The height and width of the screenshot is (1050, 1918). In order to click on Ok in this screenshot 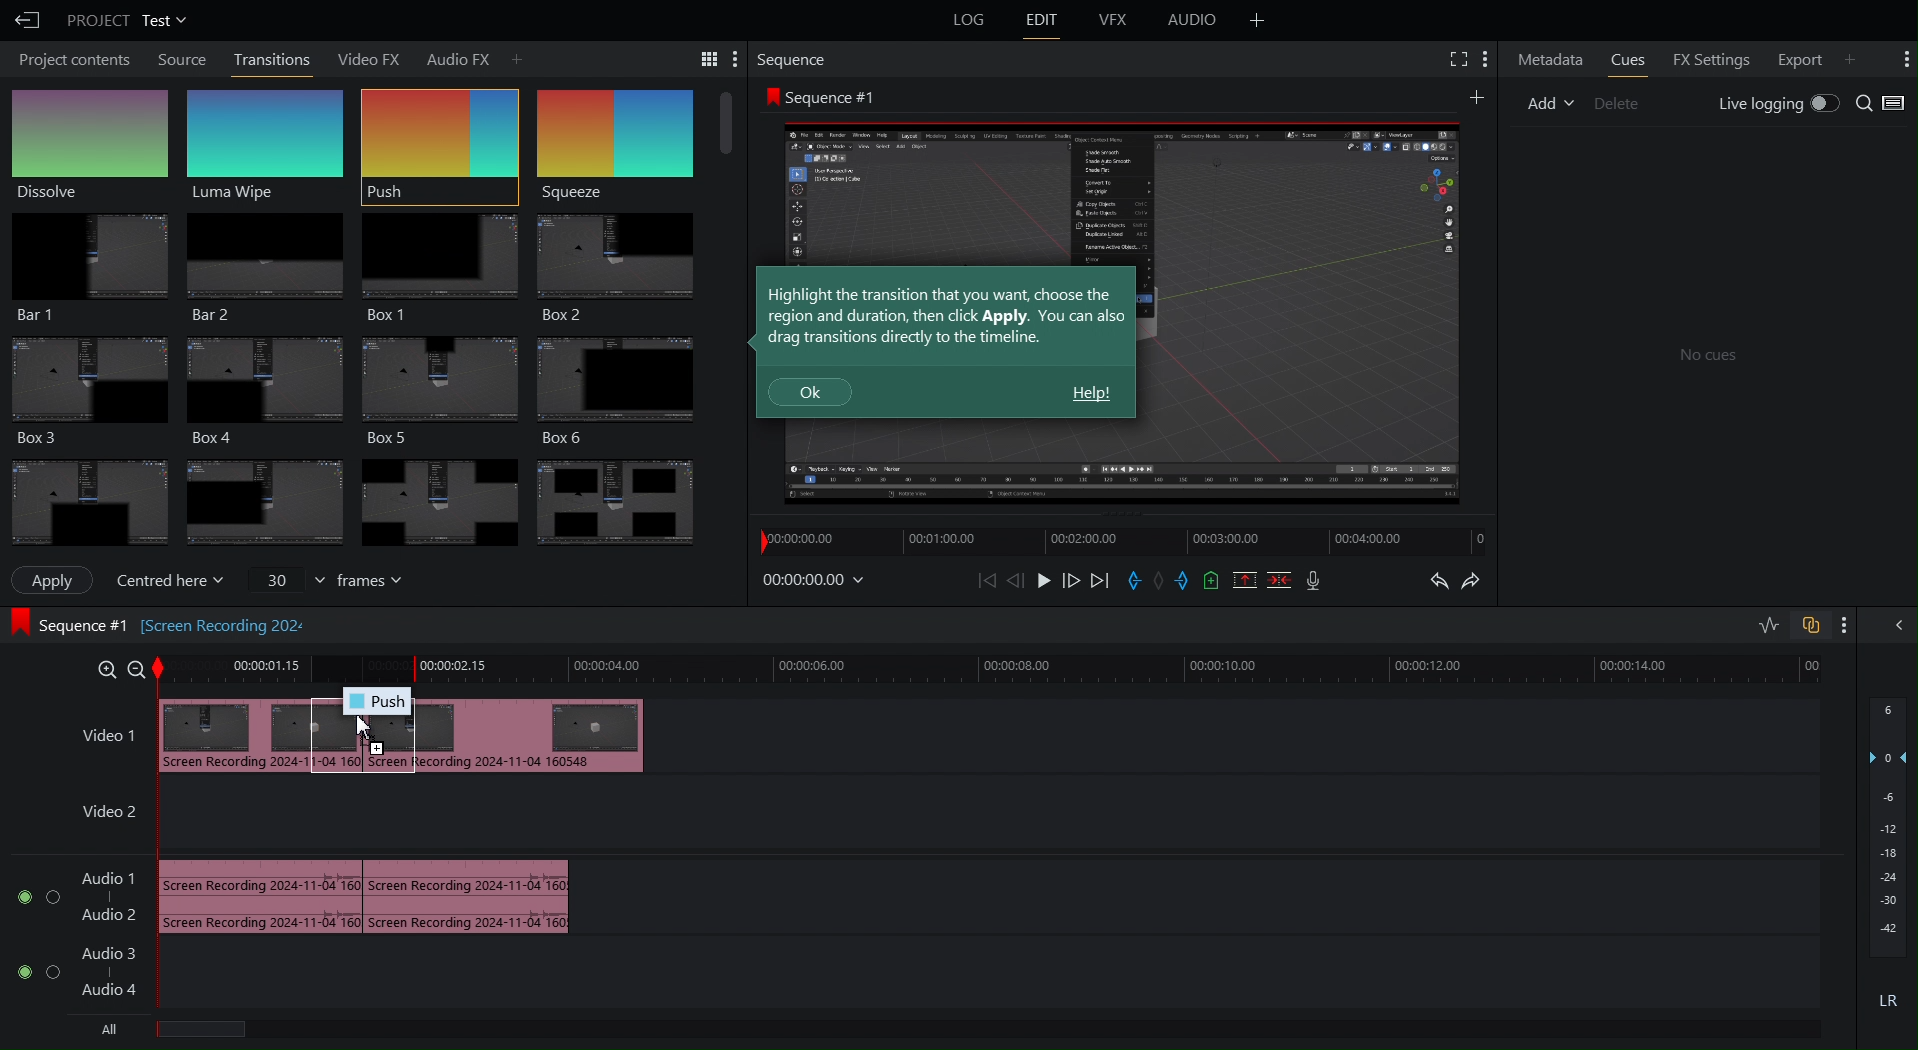, I will do `click(811, 393)`.